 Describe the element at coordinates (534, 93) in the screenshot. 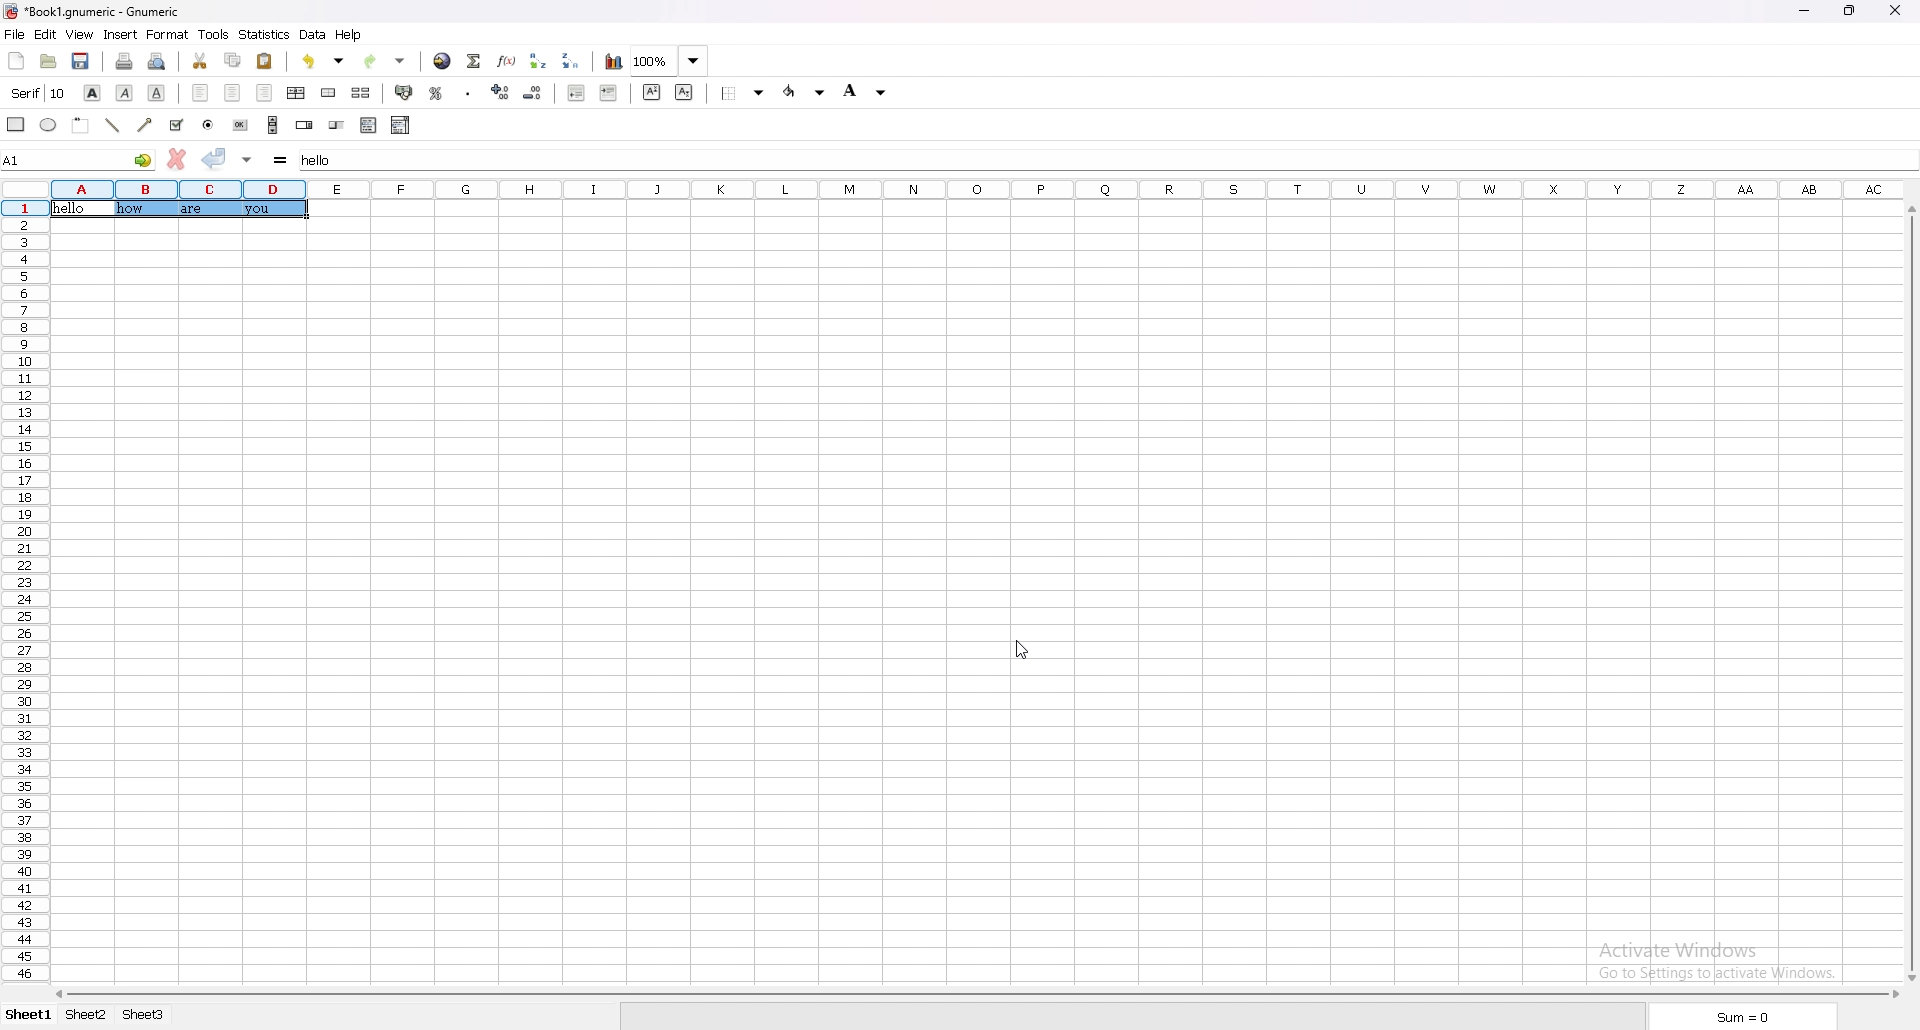

I see `decrease decimal` at that location.